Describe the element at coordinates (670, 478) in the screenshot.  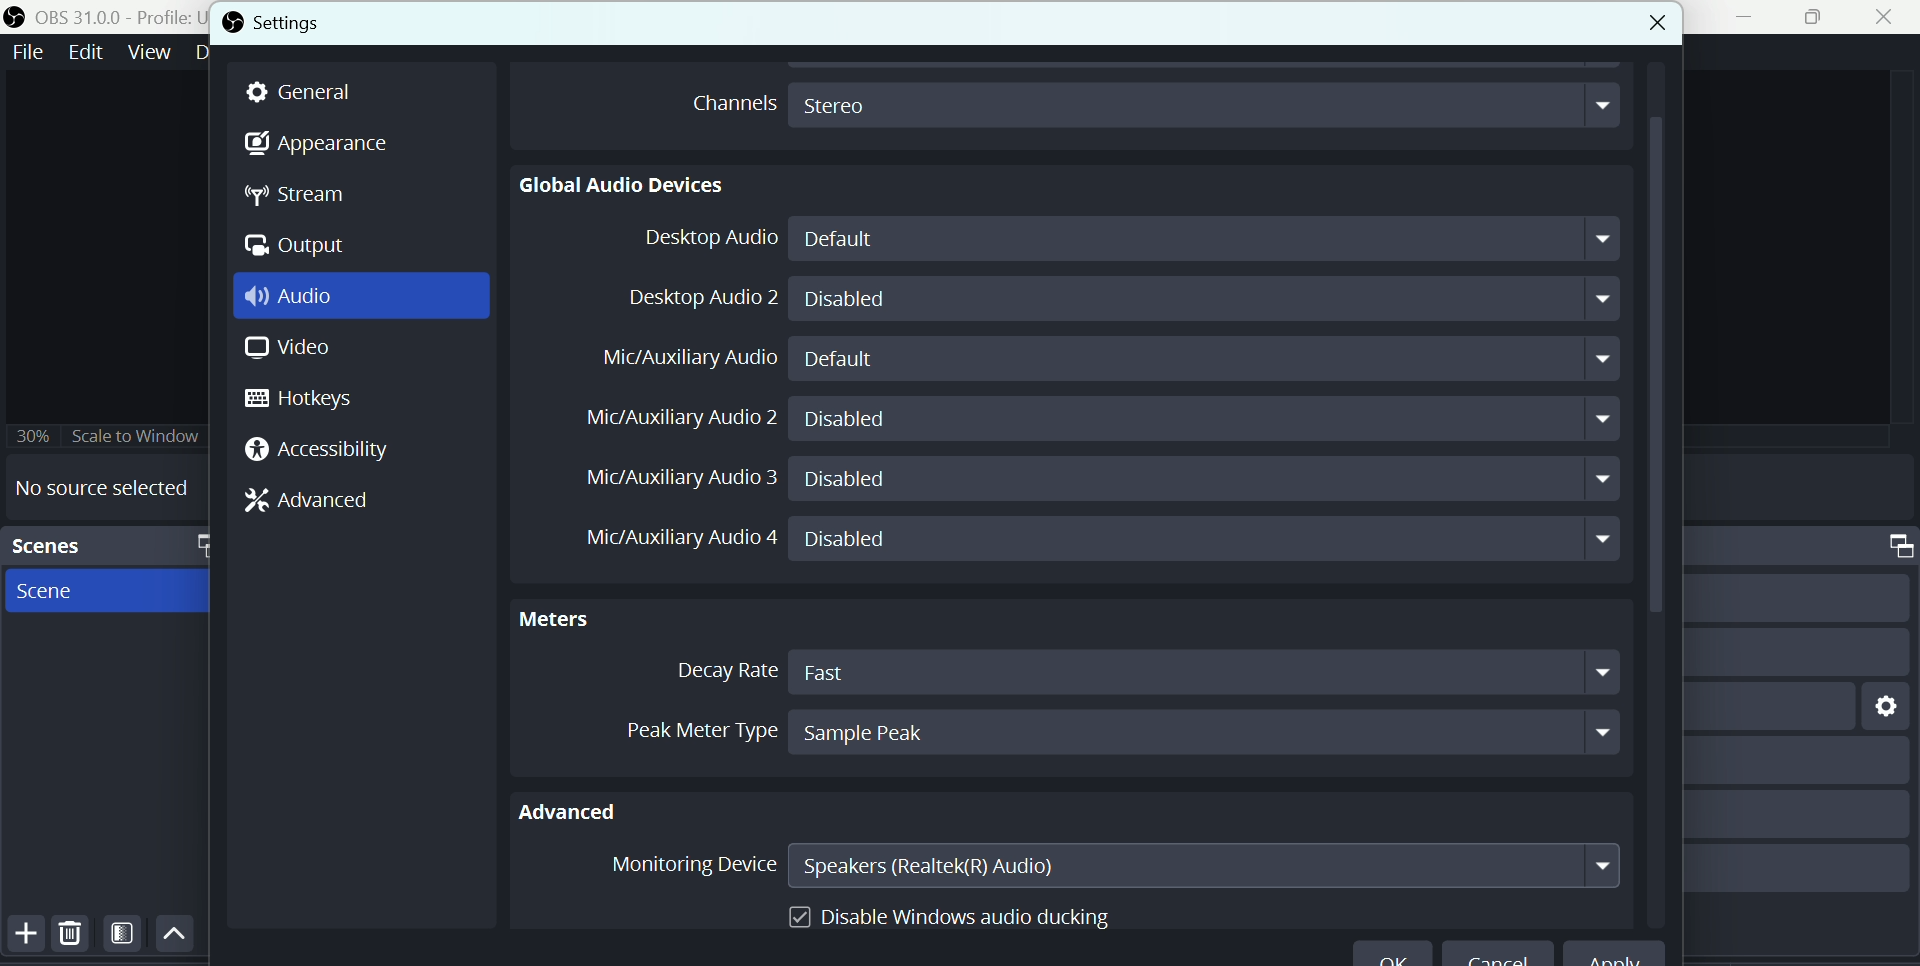
I see `Mic/Auxiliary Audio 3` at that location.